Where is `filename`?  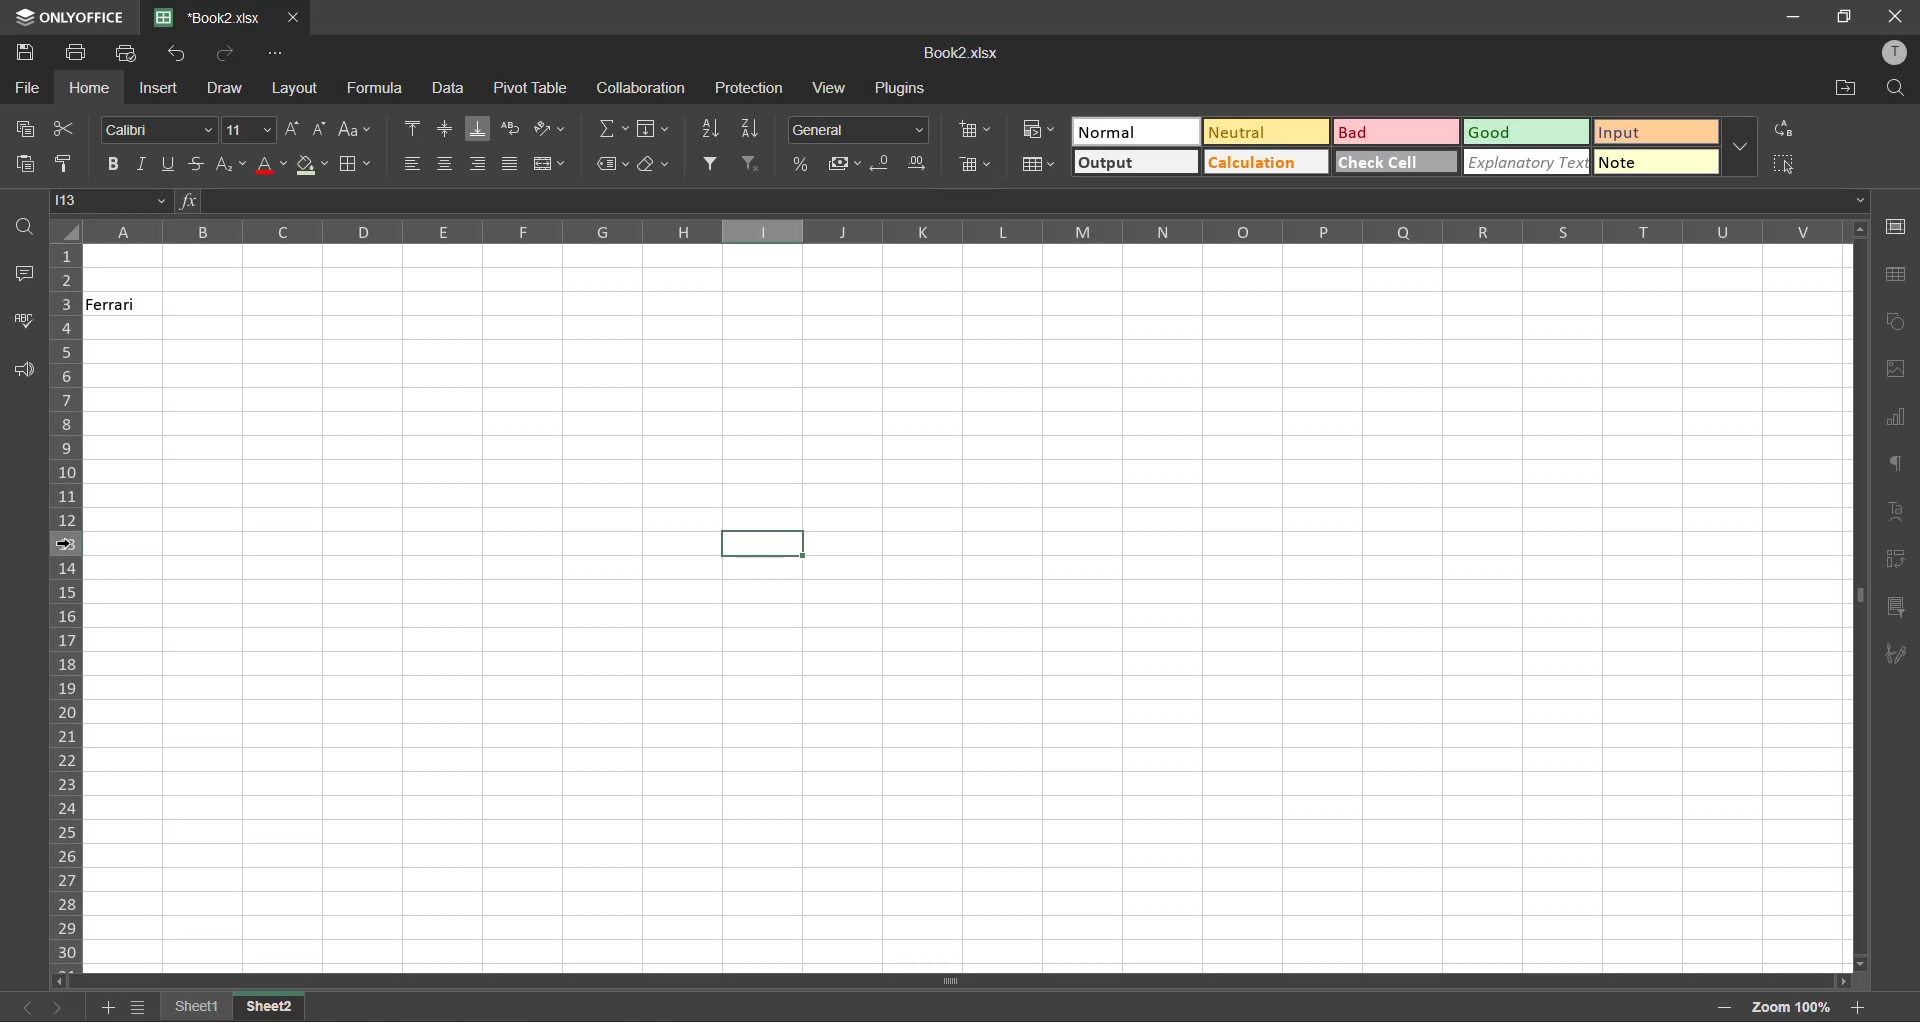 filename is located at coordinates (216, 18).